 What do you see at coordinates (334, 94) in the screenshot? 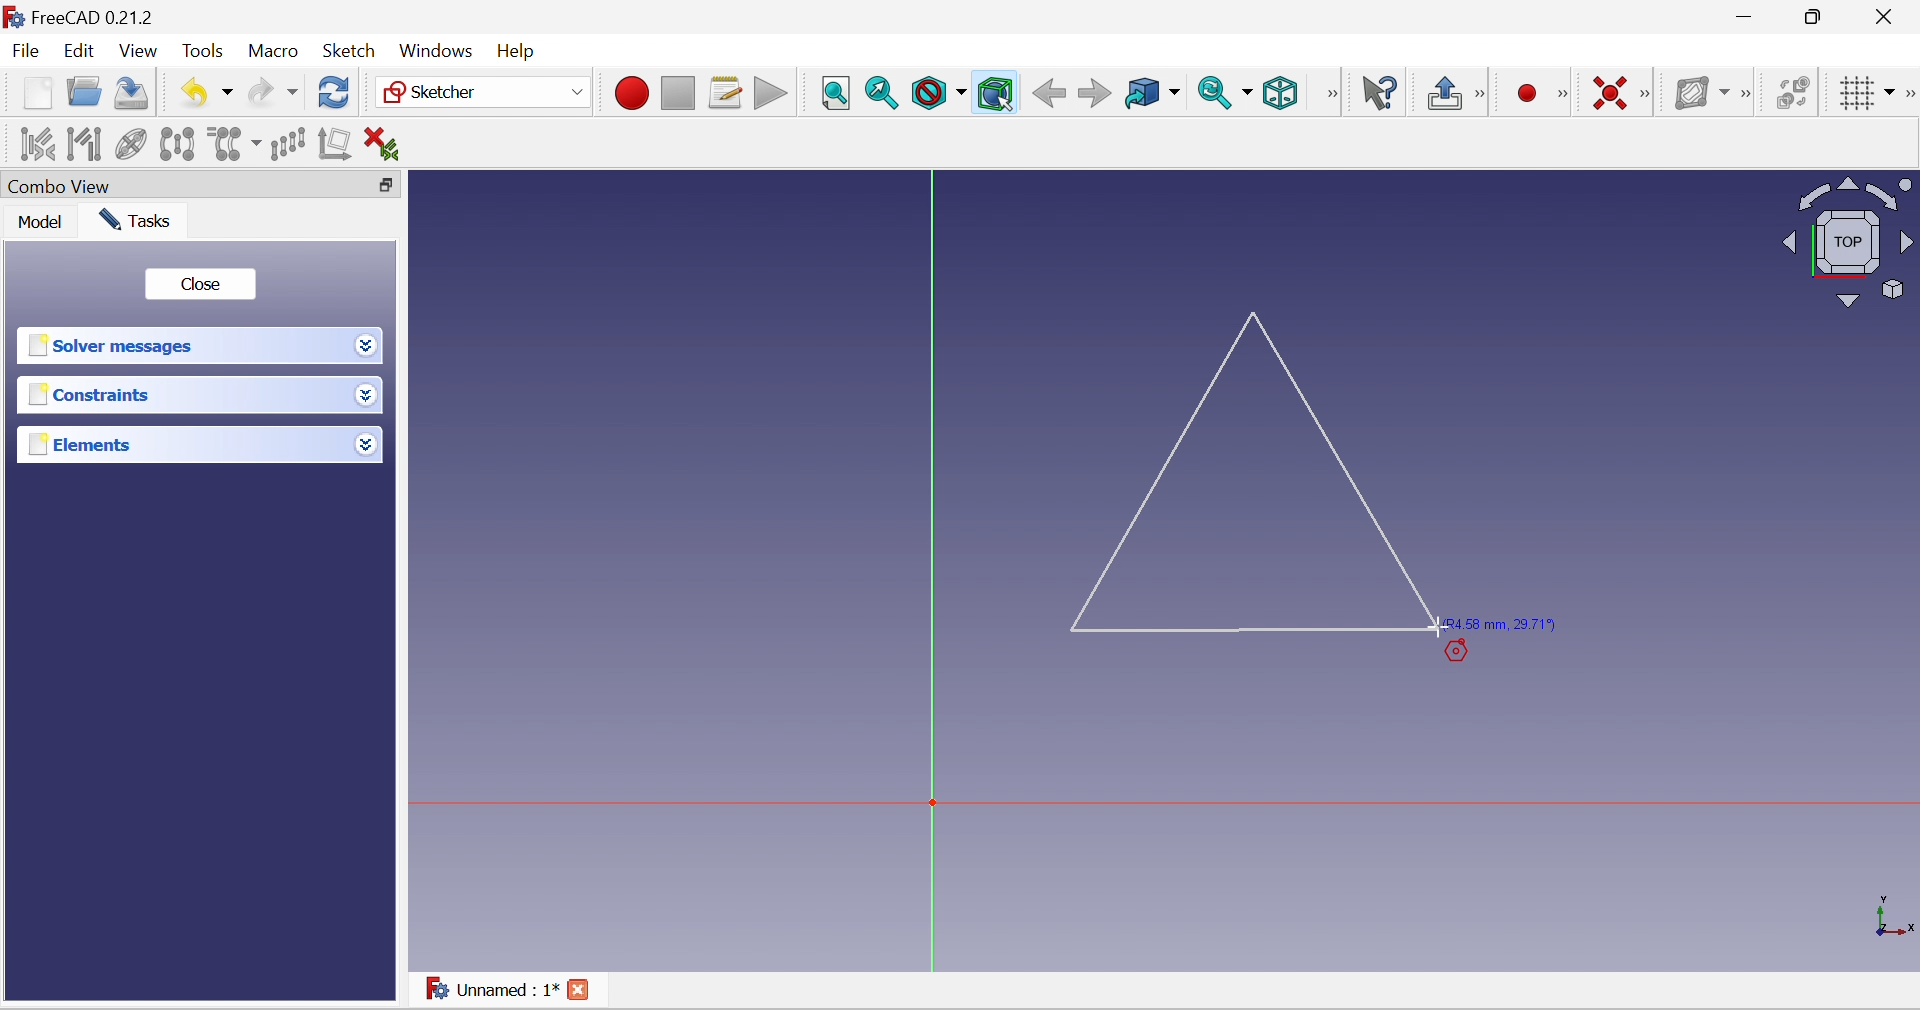
I see `Refresh` at bounding box center [334, 94].